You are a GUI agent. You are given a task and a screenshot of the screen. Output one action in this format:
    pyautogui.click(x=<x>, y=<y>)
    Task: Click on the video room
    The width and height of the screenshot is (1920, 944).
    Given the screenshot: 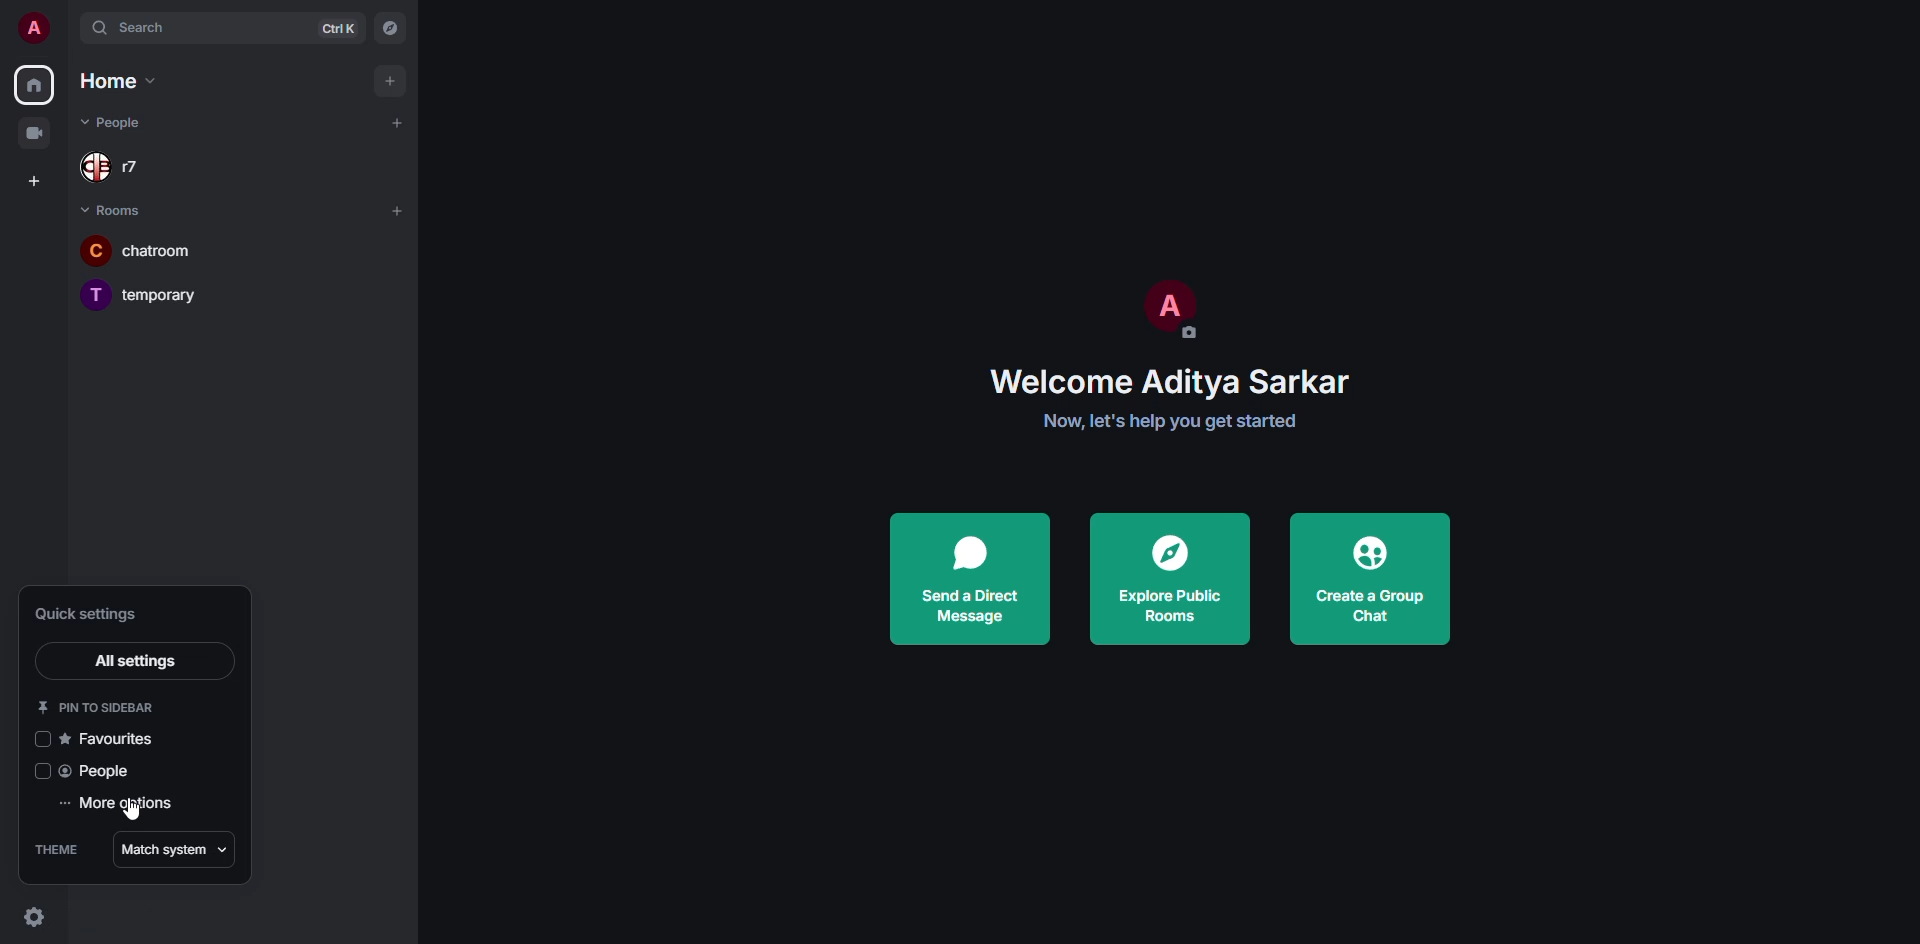 What is the action you would take?
    pyautogui.click(x=34, y=131)
    